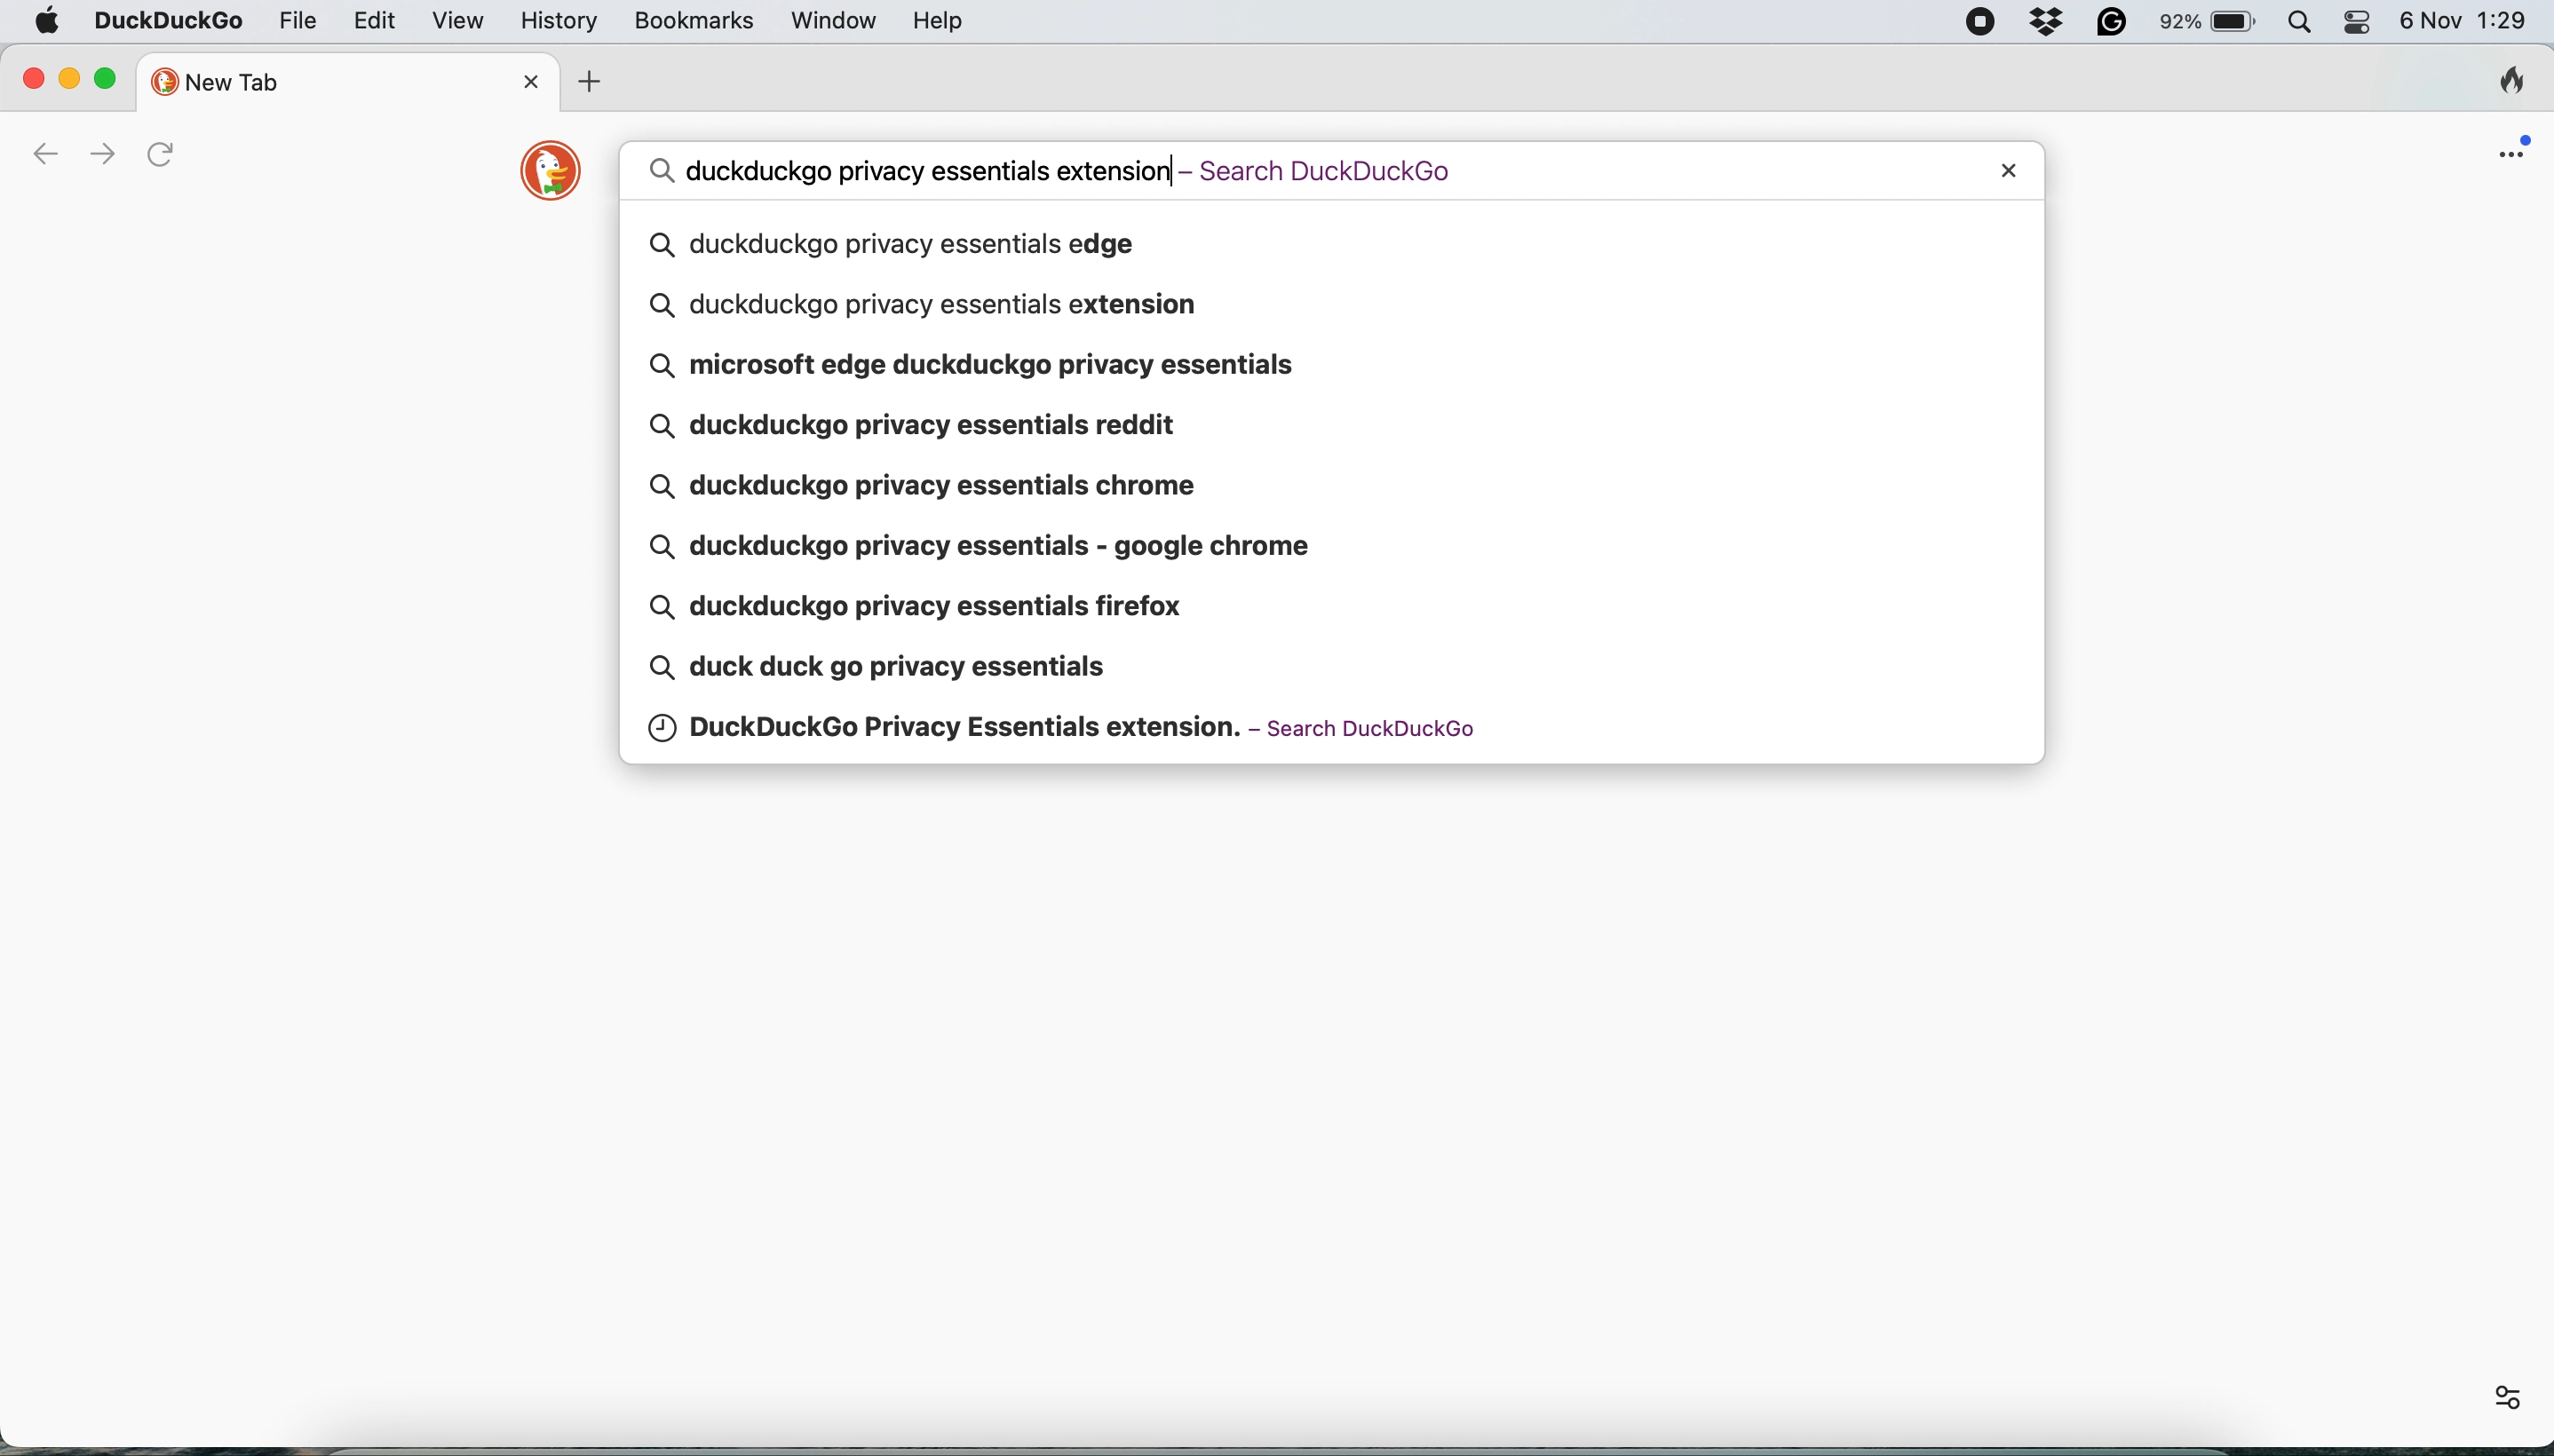 This screenshot has height=1456, width=2554. Describe the element at coordinates (34, 76) in the screenshot. I see `close` at that location.